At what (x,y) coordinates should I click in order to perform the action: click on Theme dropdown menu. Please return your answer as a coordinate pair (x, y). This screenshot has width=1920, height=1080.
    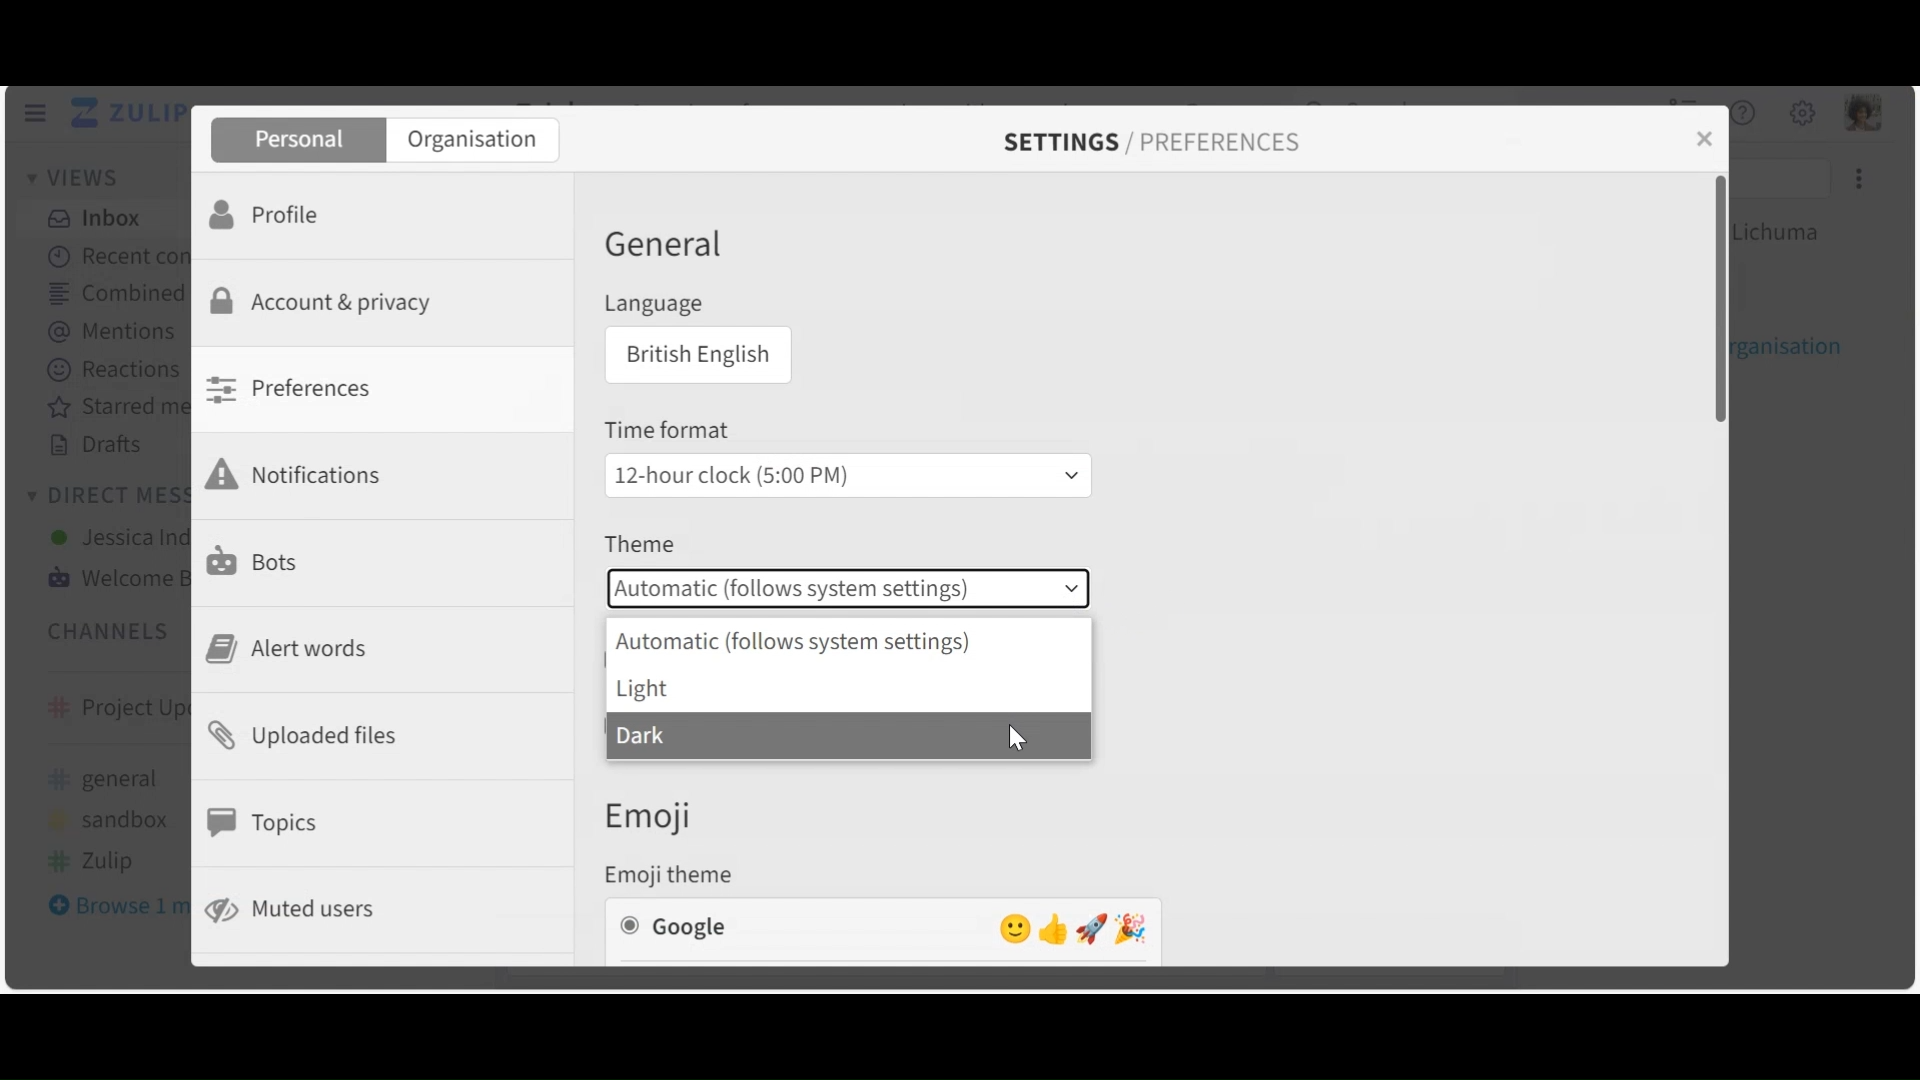
    Looking at the image, I should click on (848, 589).